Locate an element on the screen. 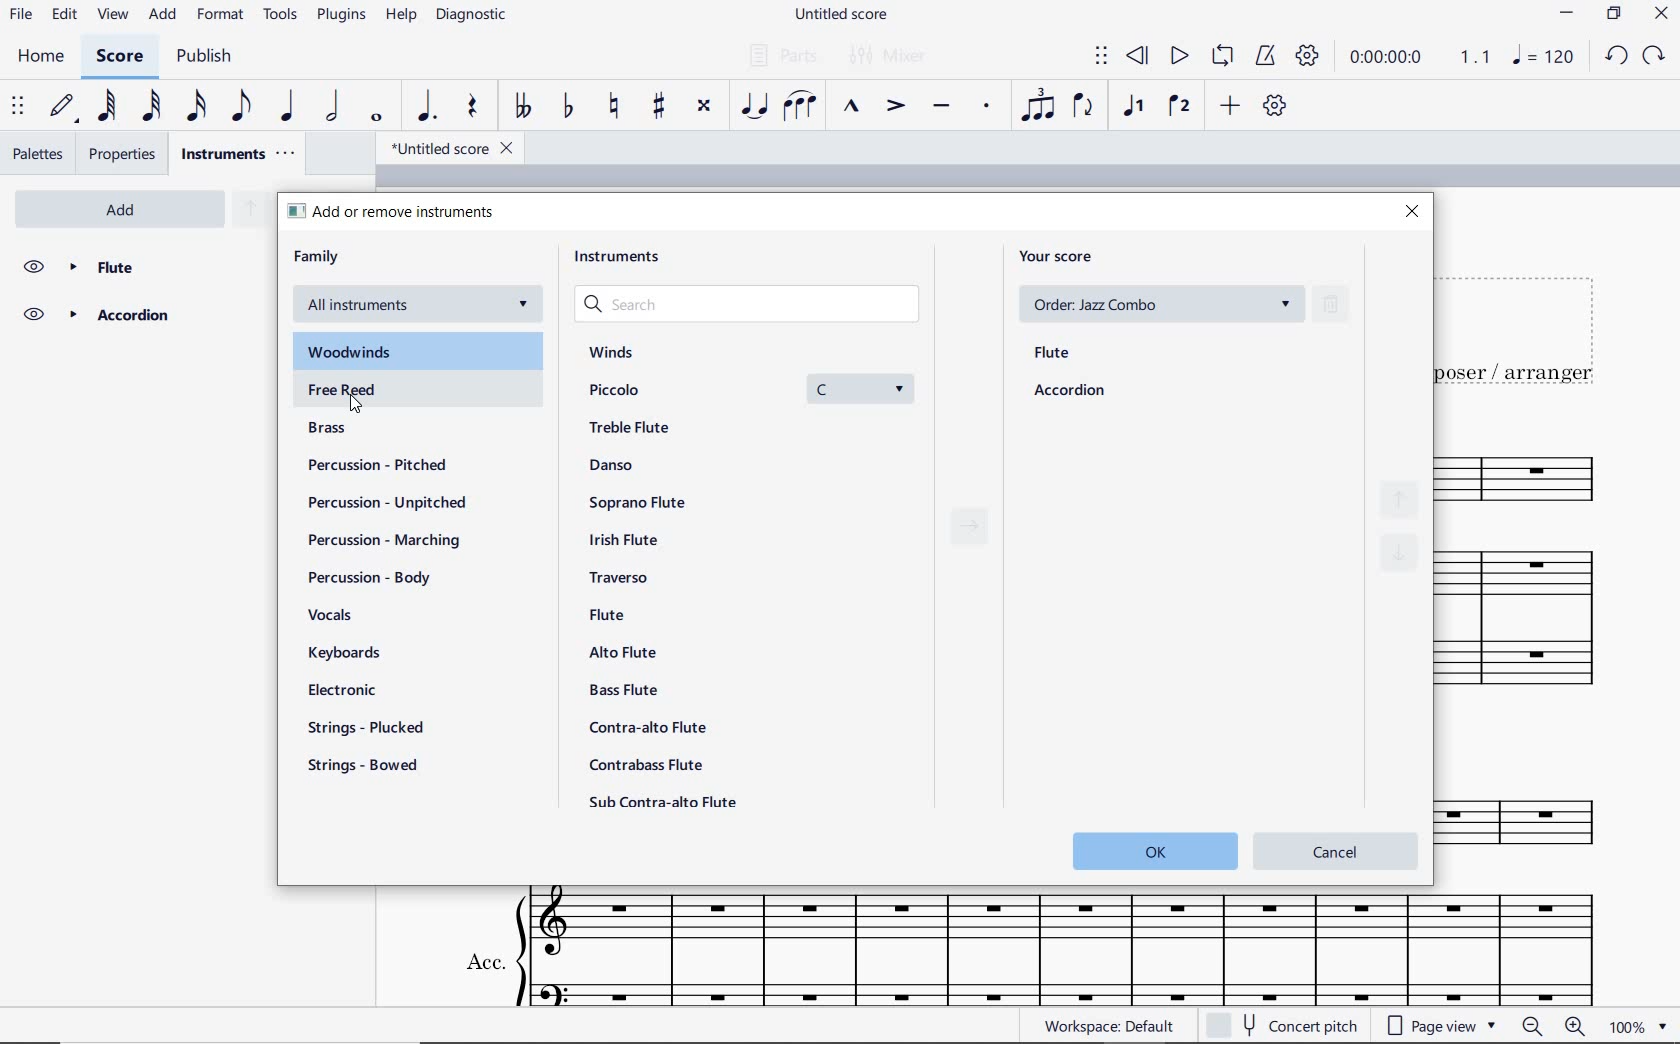  file name is located at coordinates (444, 147).